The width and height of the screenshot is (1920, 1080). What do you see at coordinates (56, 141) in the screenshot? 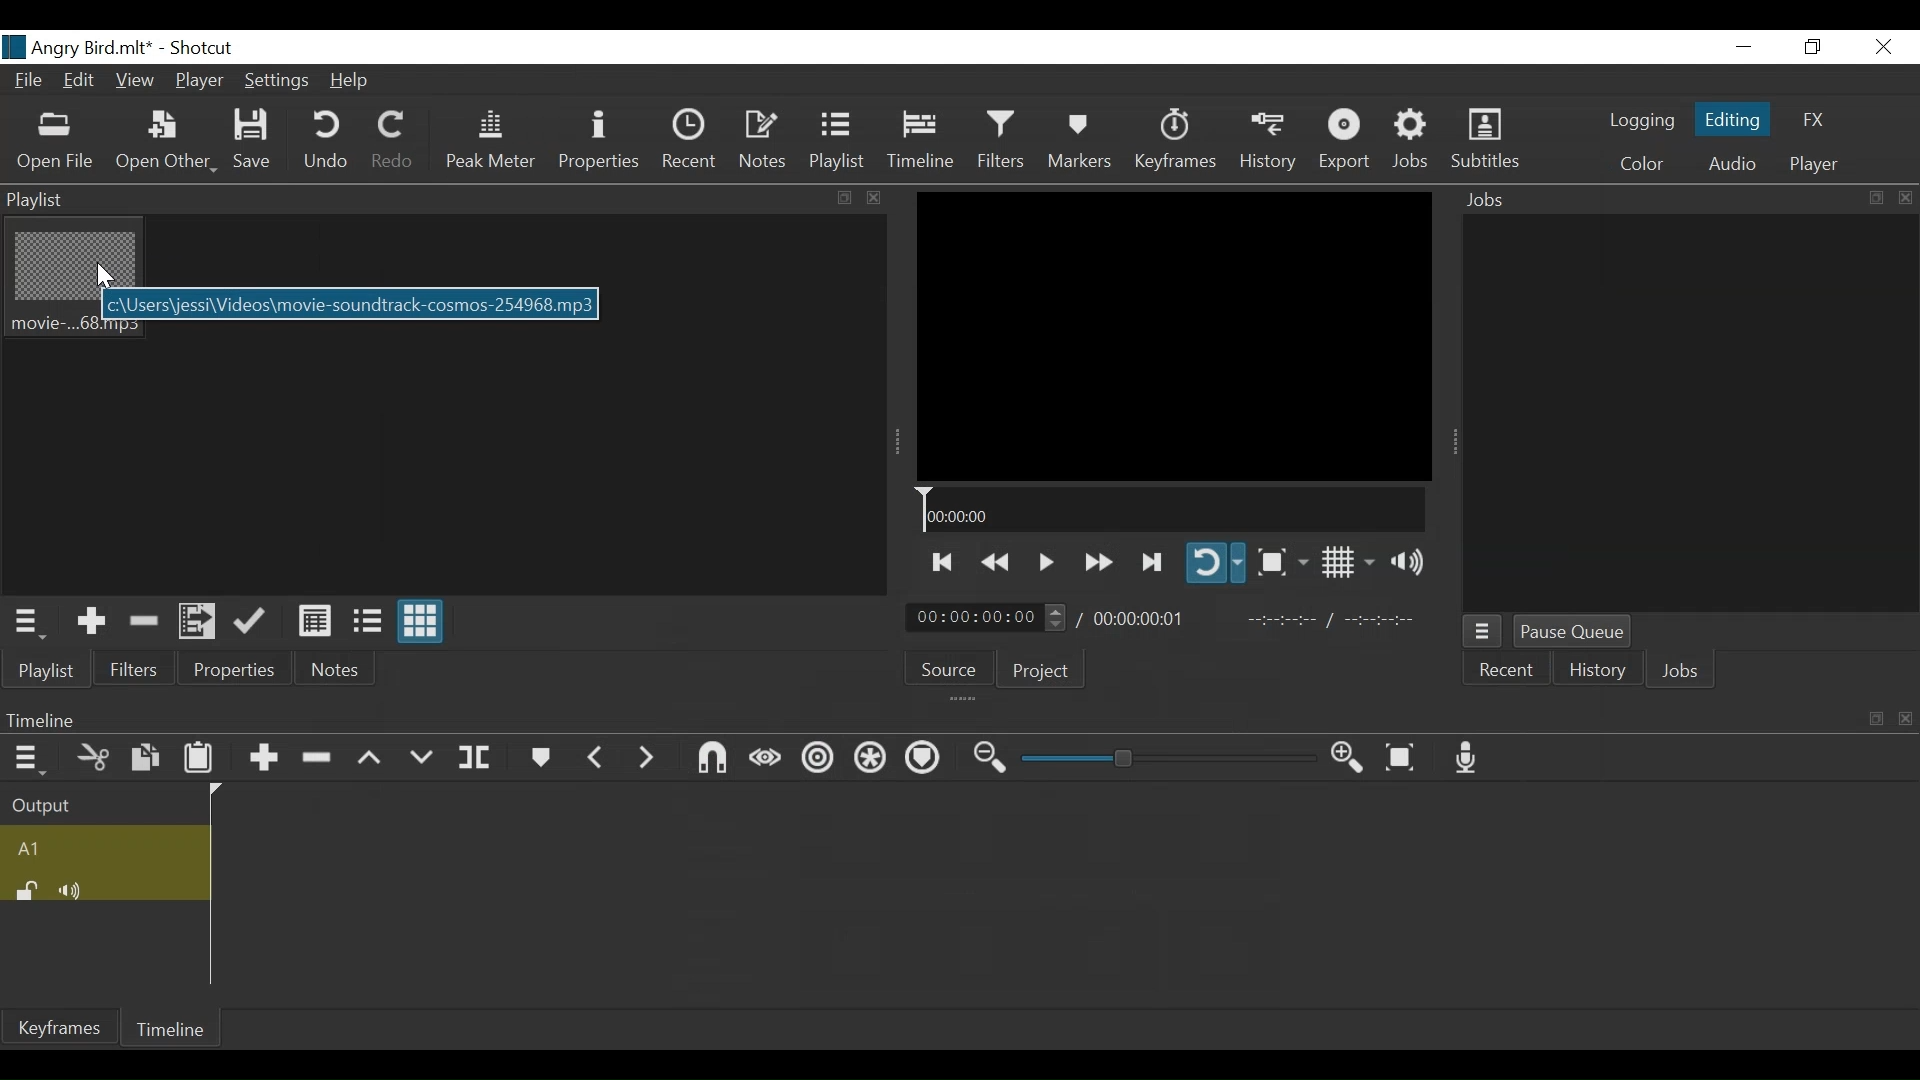
I see `Open File` at bounding box center [56, 141].